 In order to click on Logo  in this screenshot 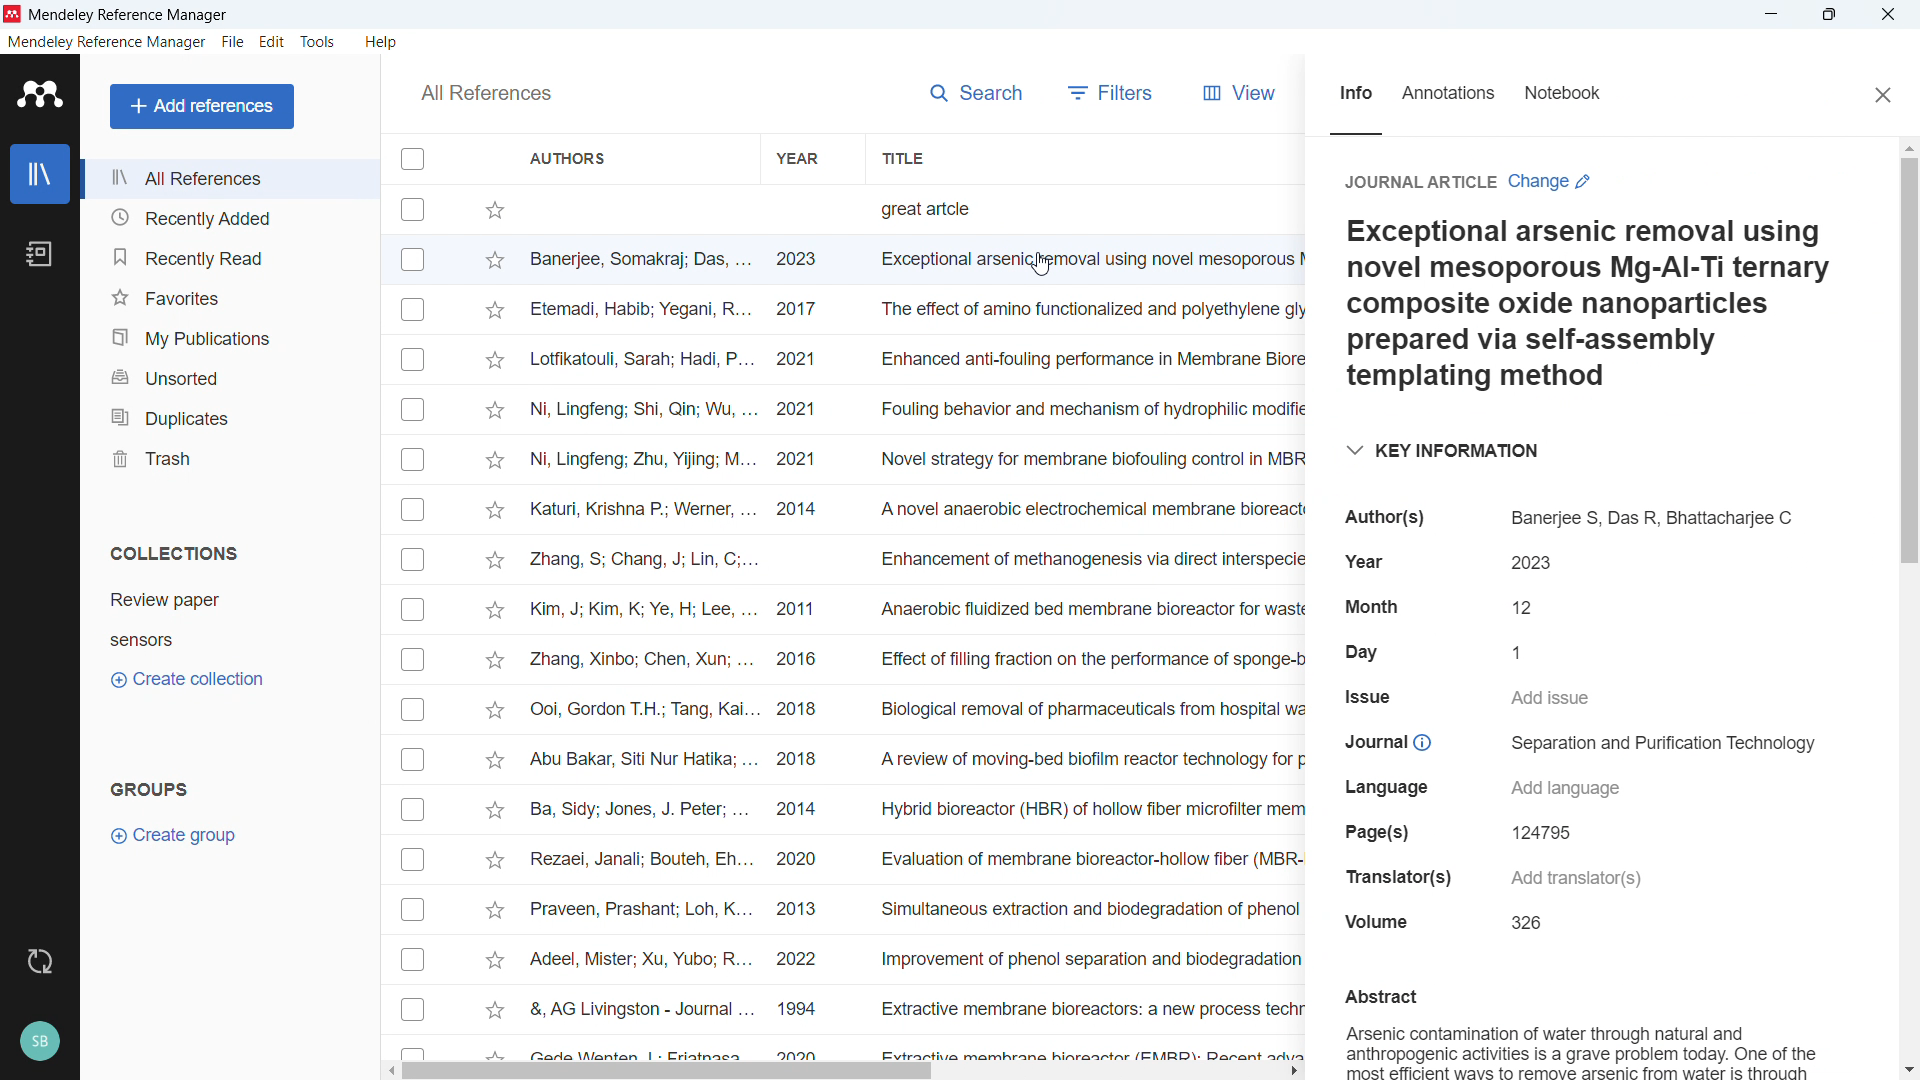, I will do `click(13, 14)`.